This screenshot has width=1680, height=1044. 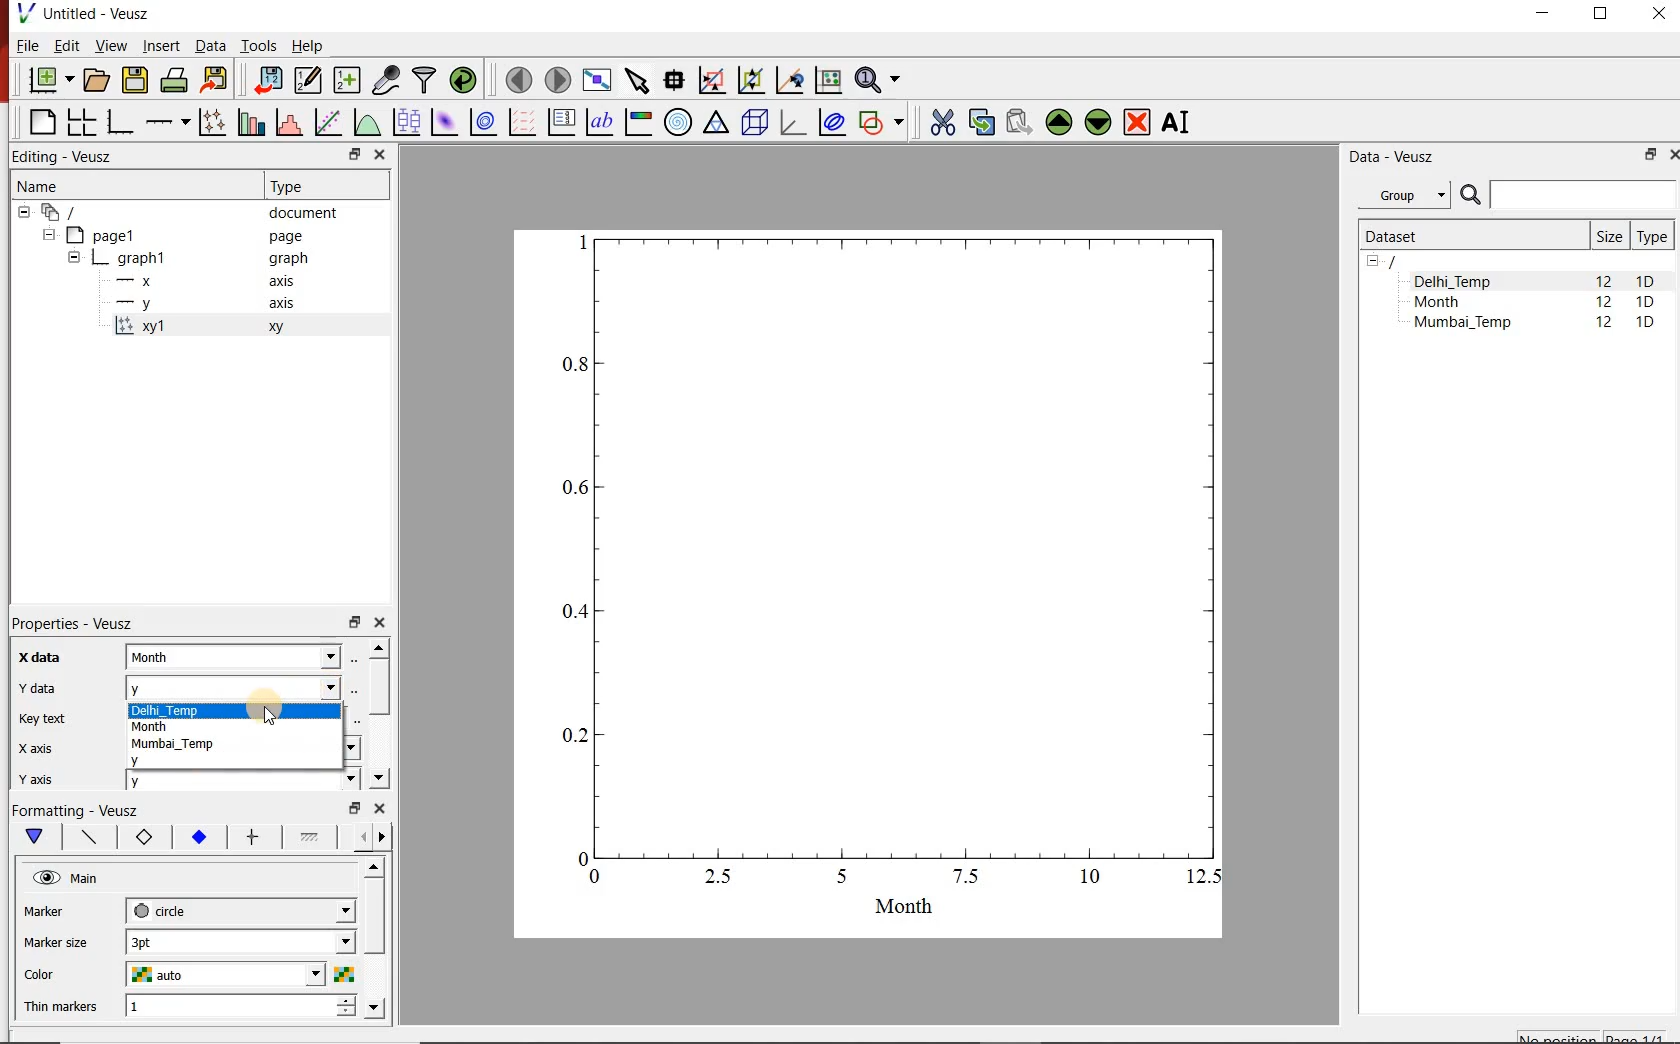 What do you see at coordinates (210, 123) in the screenshot?
I see `plot points with lines and errorbars` at bounding box center [210, 123].